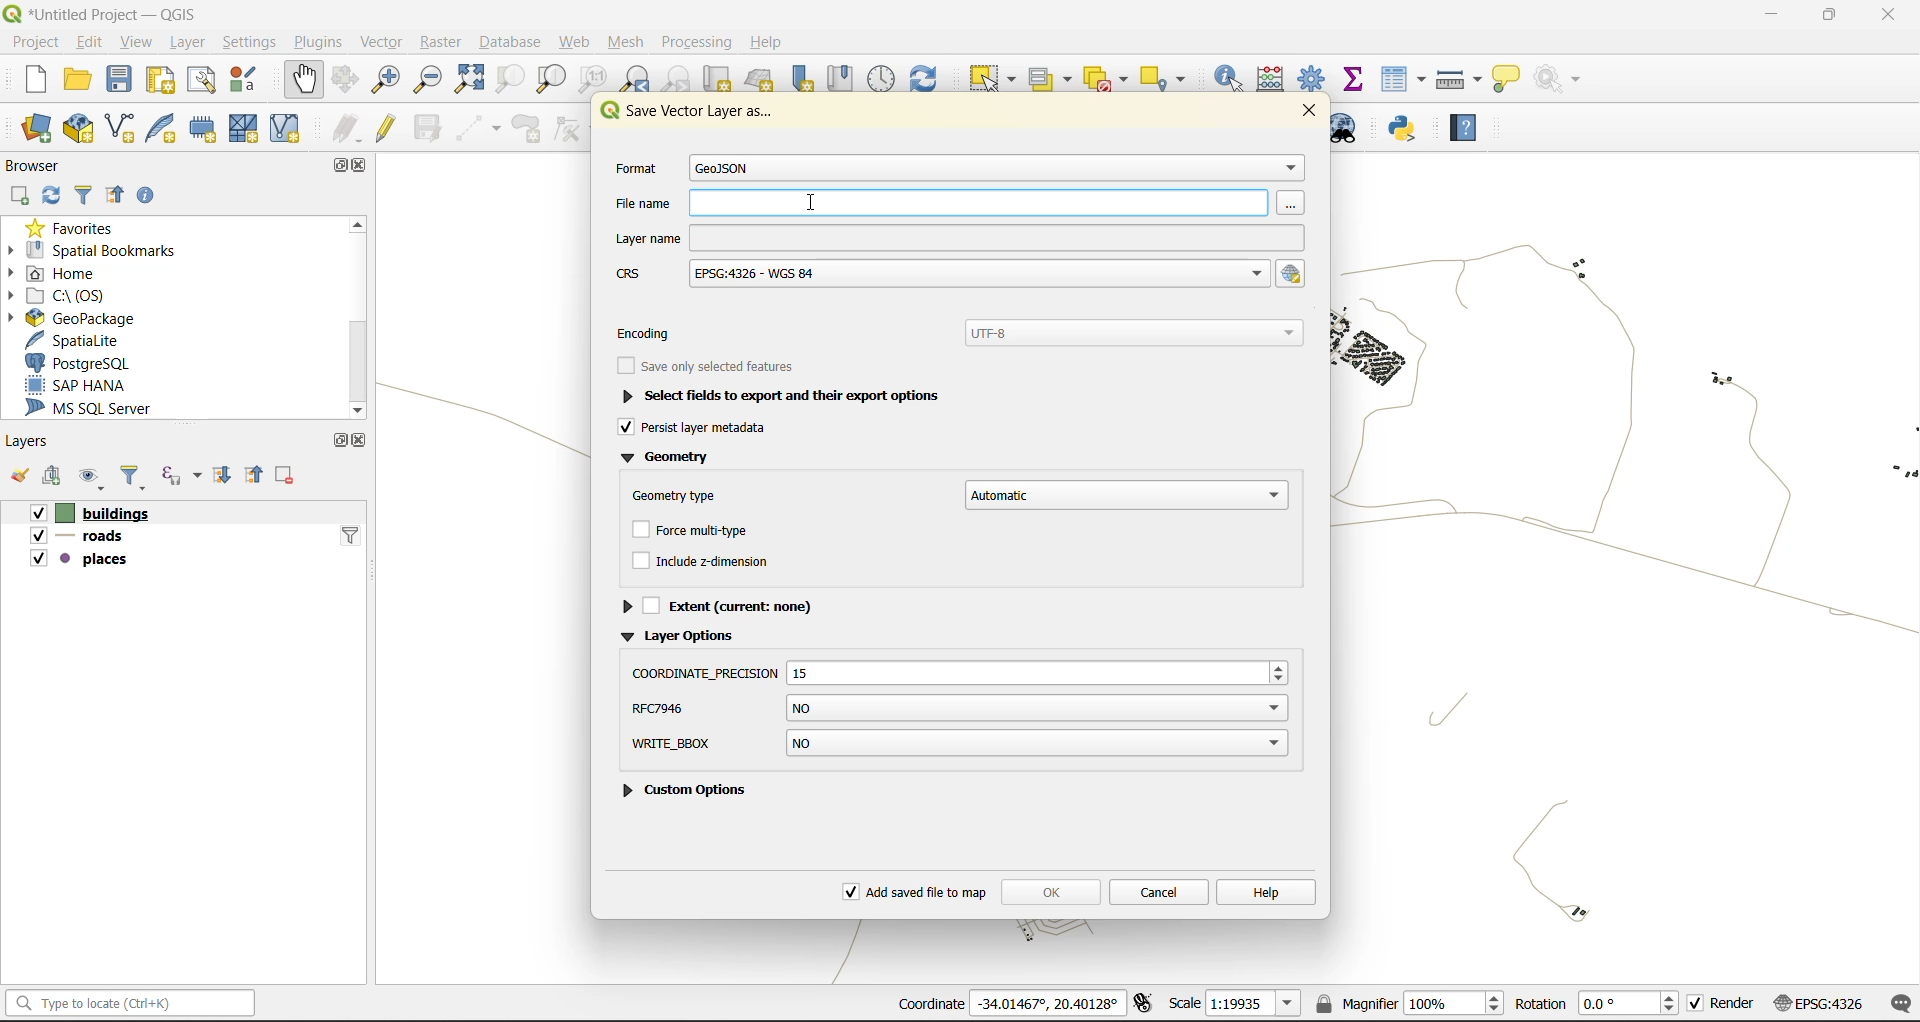  I want to click on add, so click(53, 477).